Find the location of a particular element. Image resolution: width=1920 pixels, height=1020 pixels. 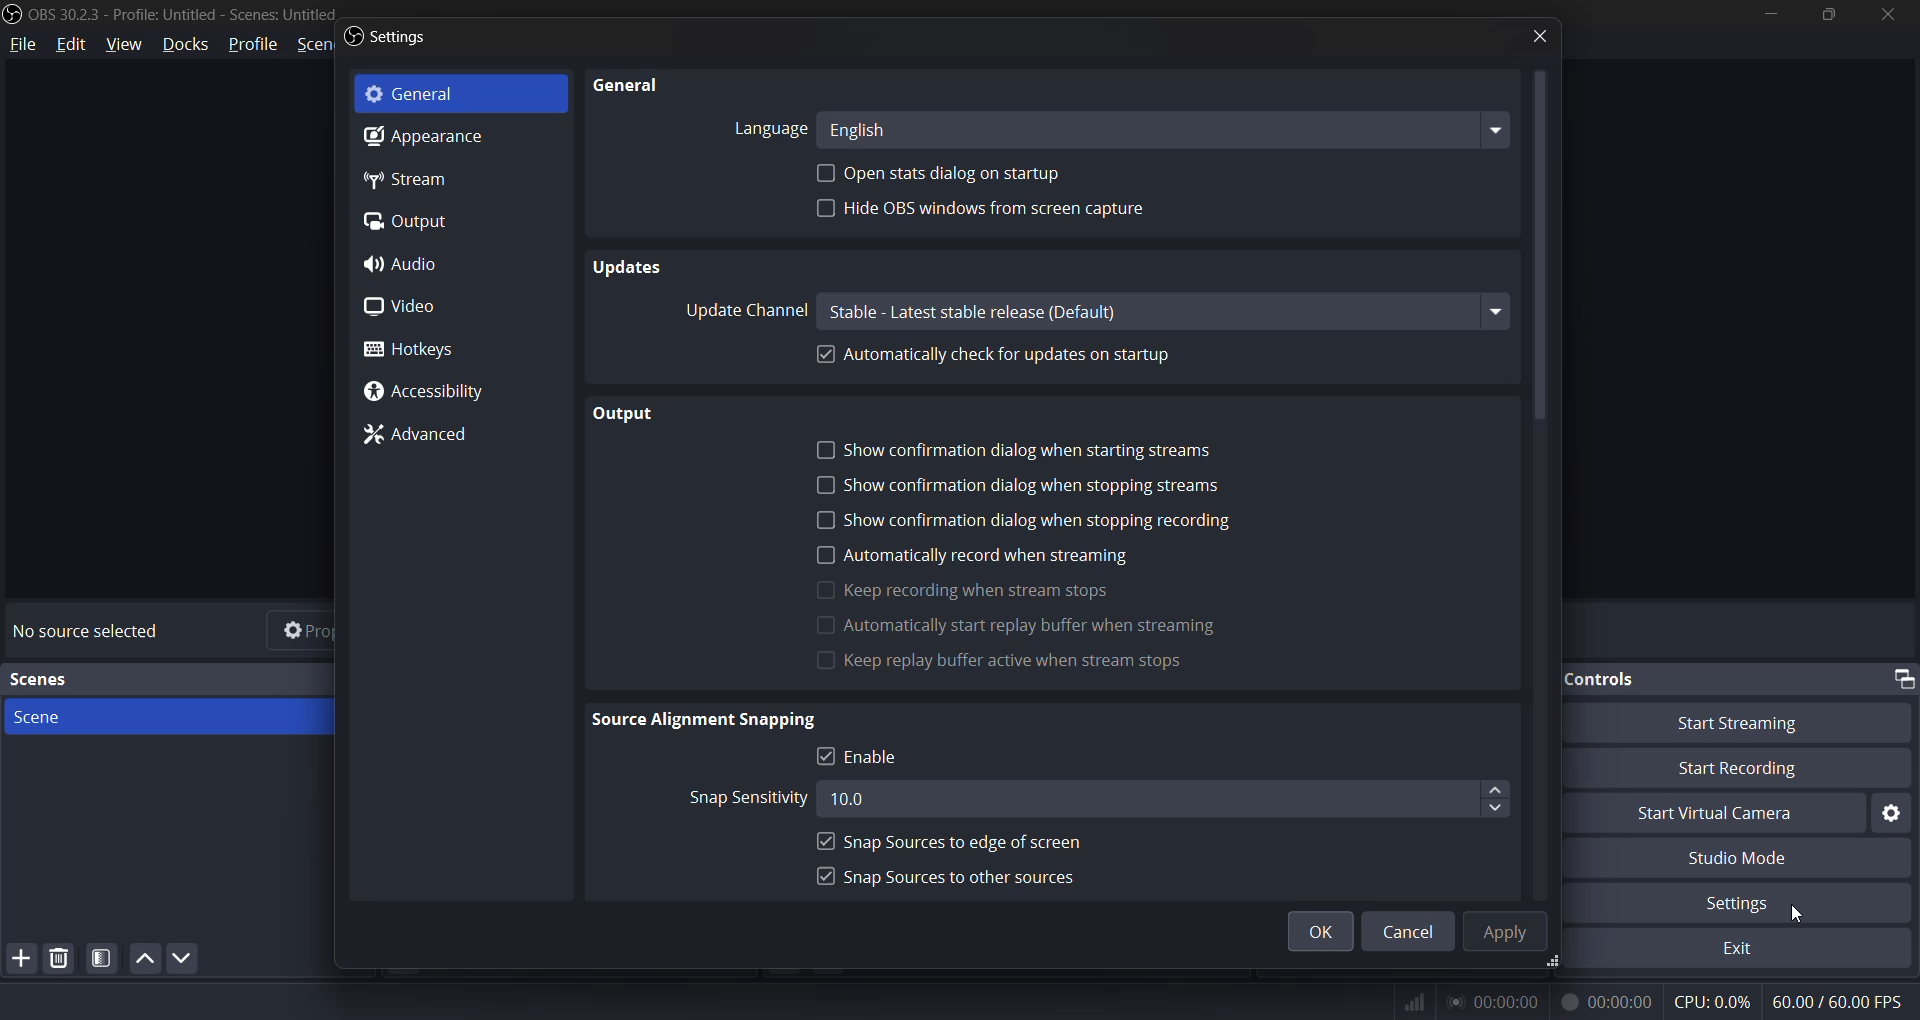

english is located at coordinates (1167, 127).